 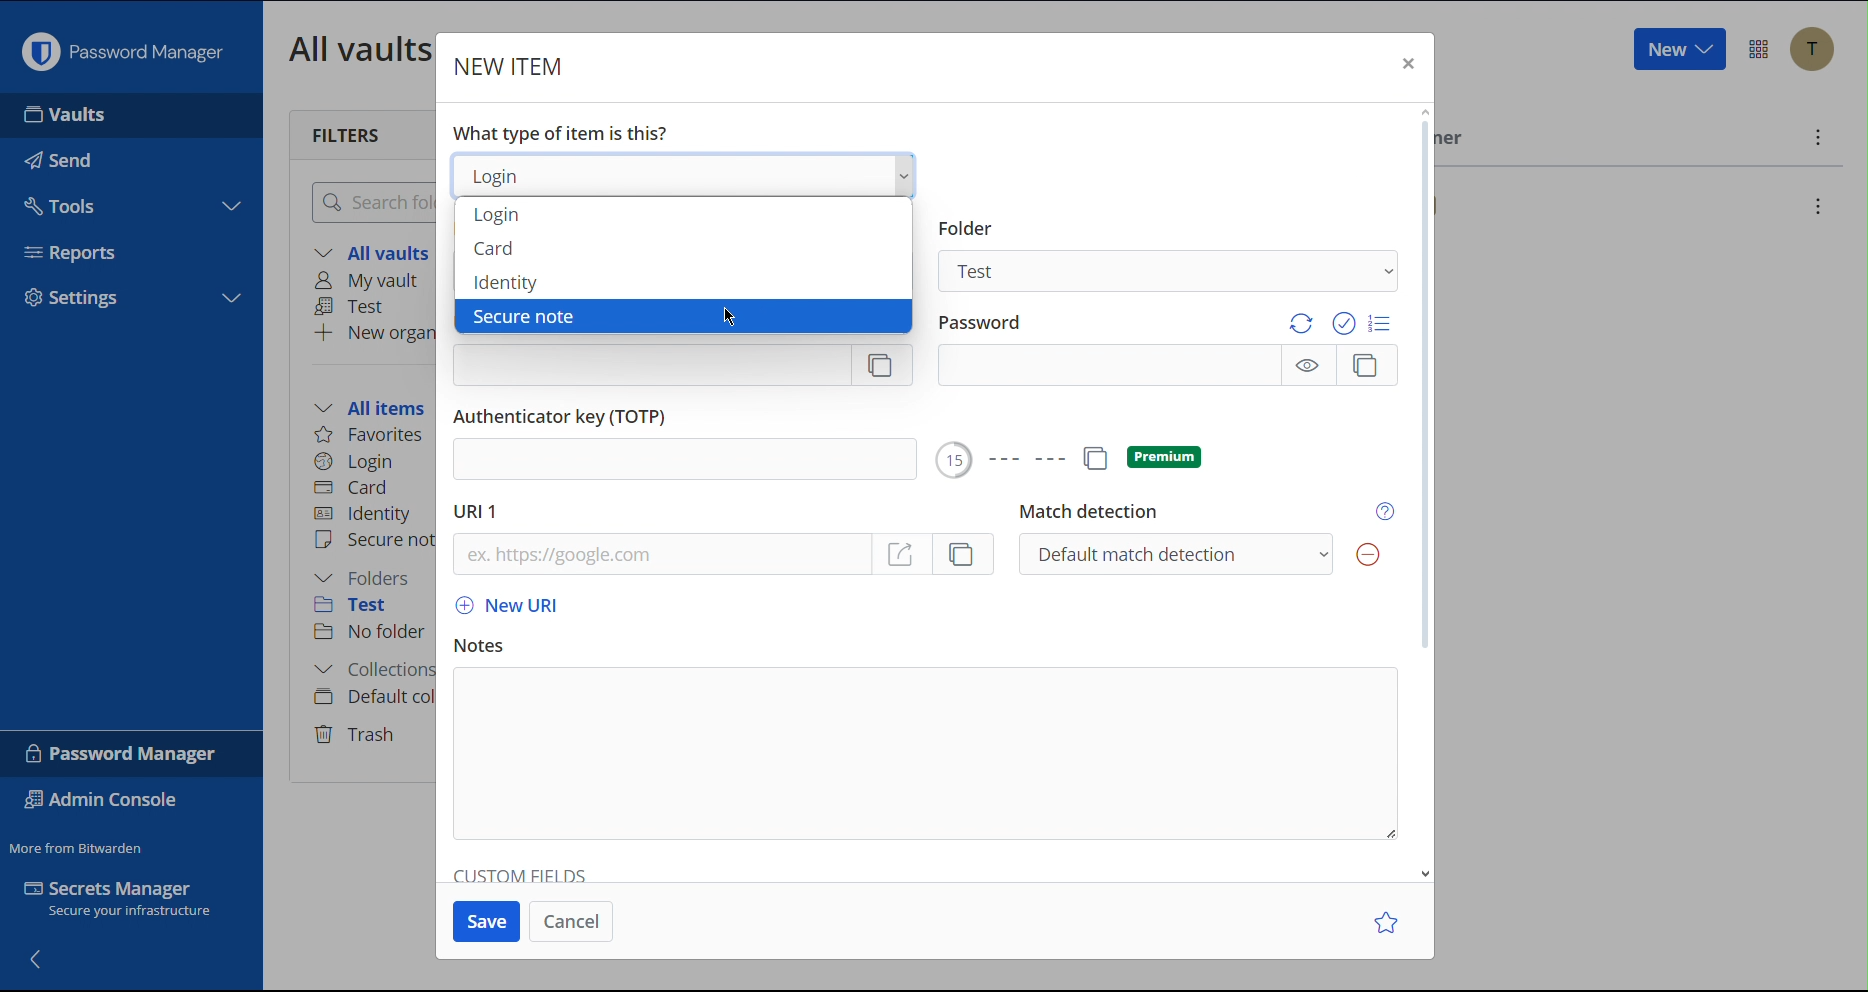 I want to click on Remove, so click(x=1366, y=555).